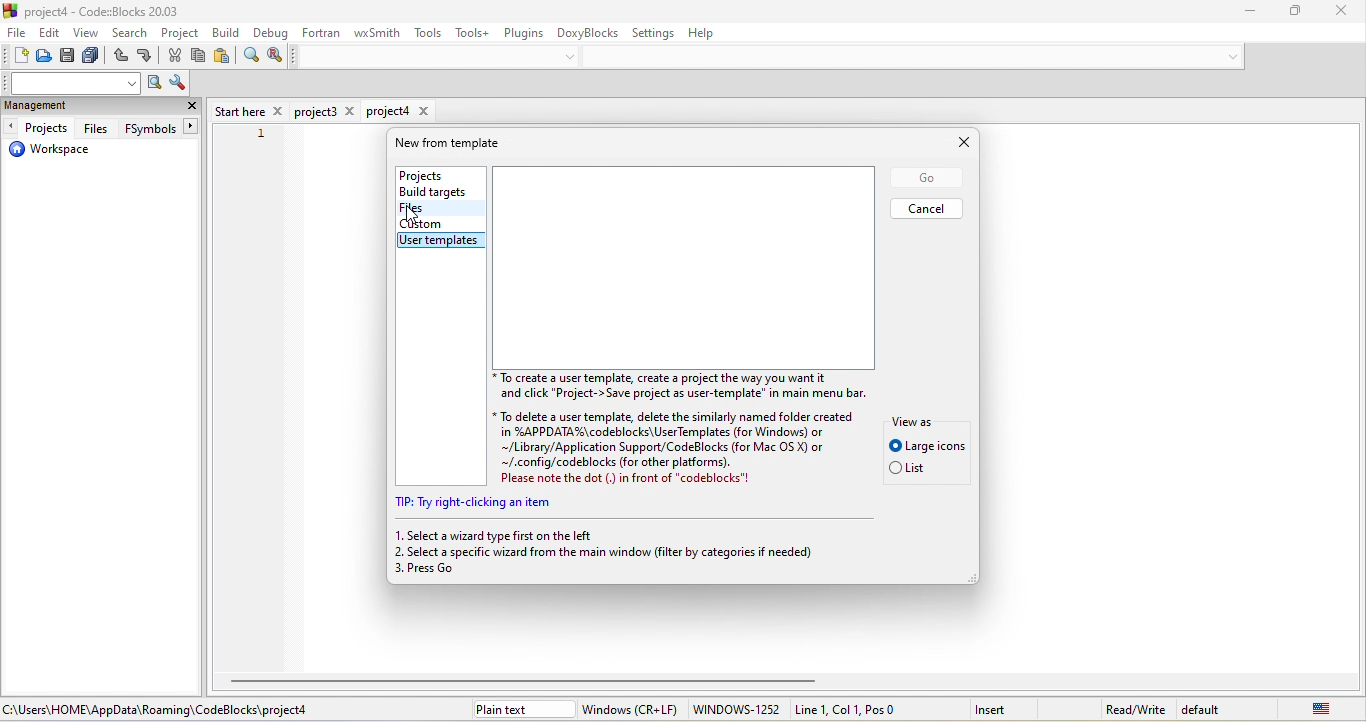  Describe the element at coordinates (434, 173) in the screenshot. I see `projects` at that location.